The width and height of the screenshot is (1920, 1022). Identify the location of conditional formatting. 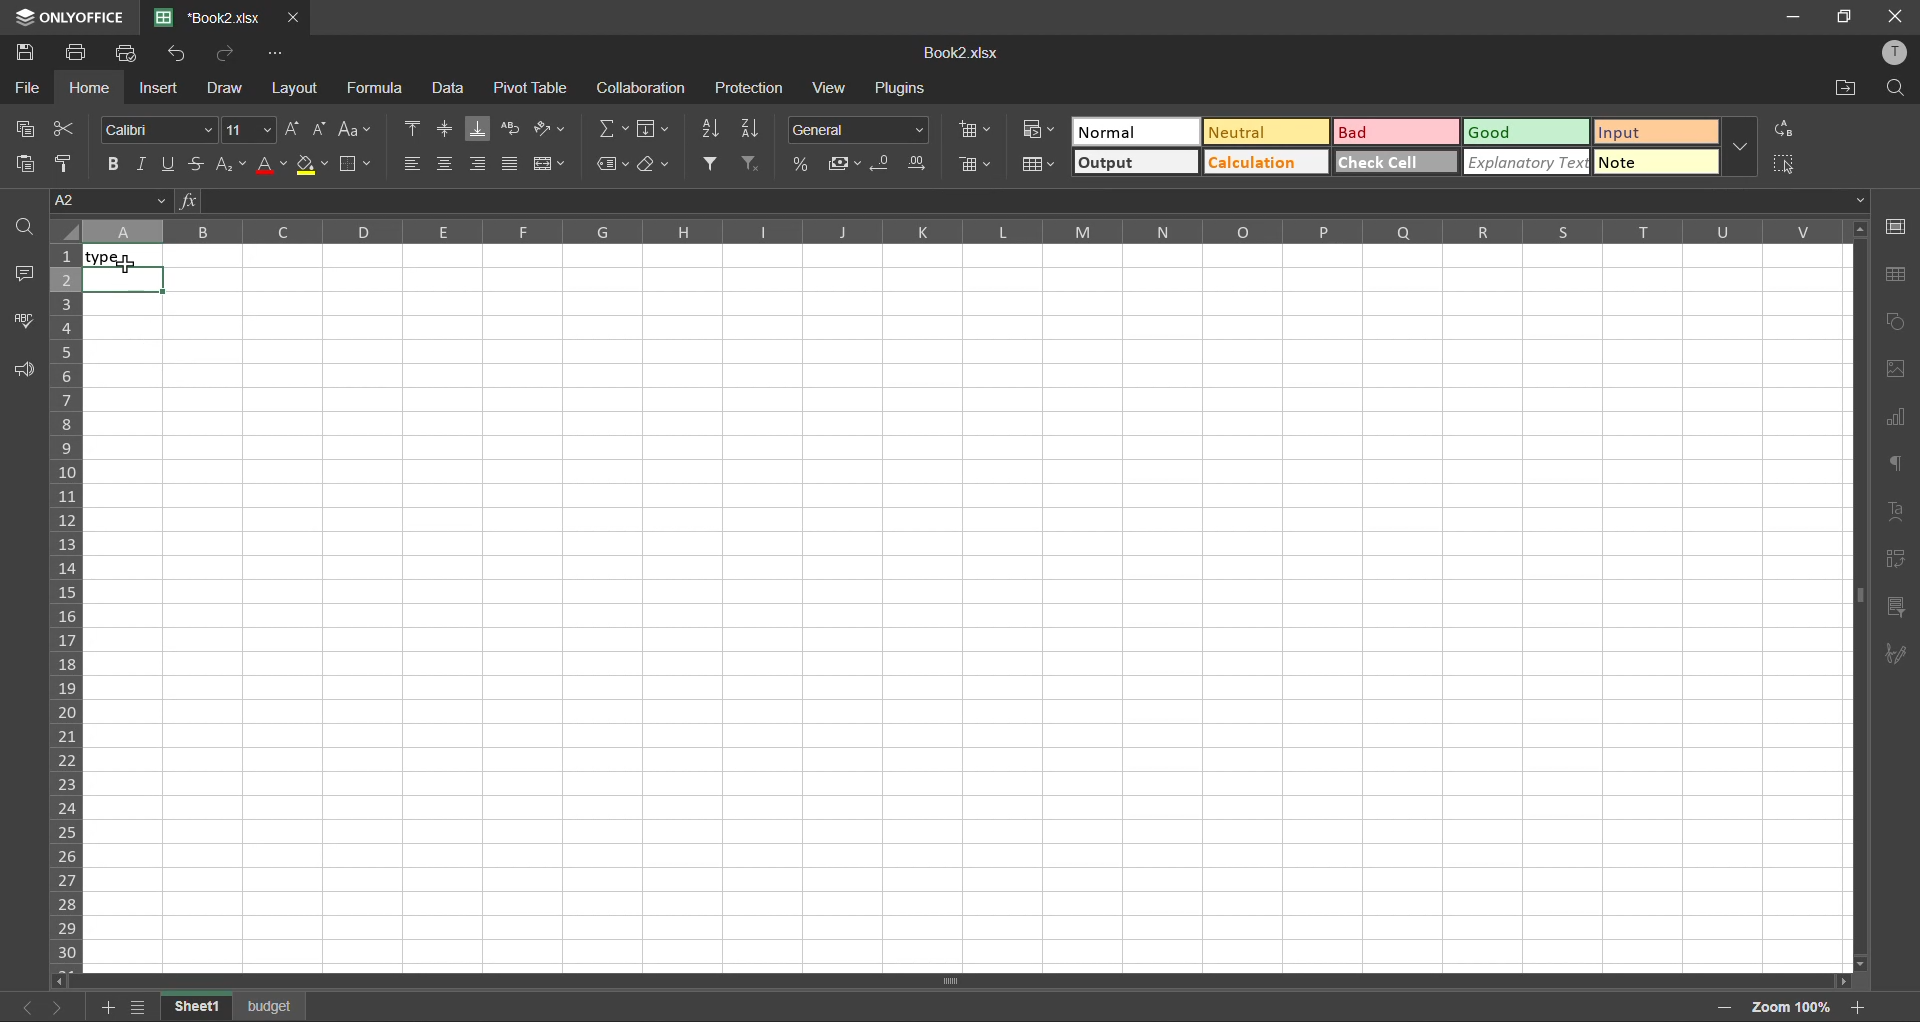
(1038, 130).